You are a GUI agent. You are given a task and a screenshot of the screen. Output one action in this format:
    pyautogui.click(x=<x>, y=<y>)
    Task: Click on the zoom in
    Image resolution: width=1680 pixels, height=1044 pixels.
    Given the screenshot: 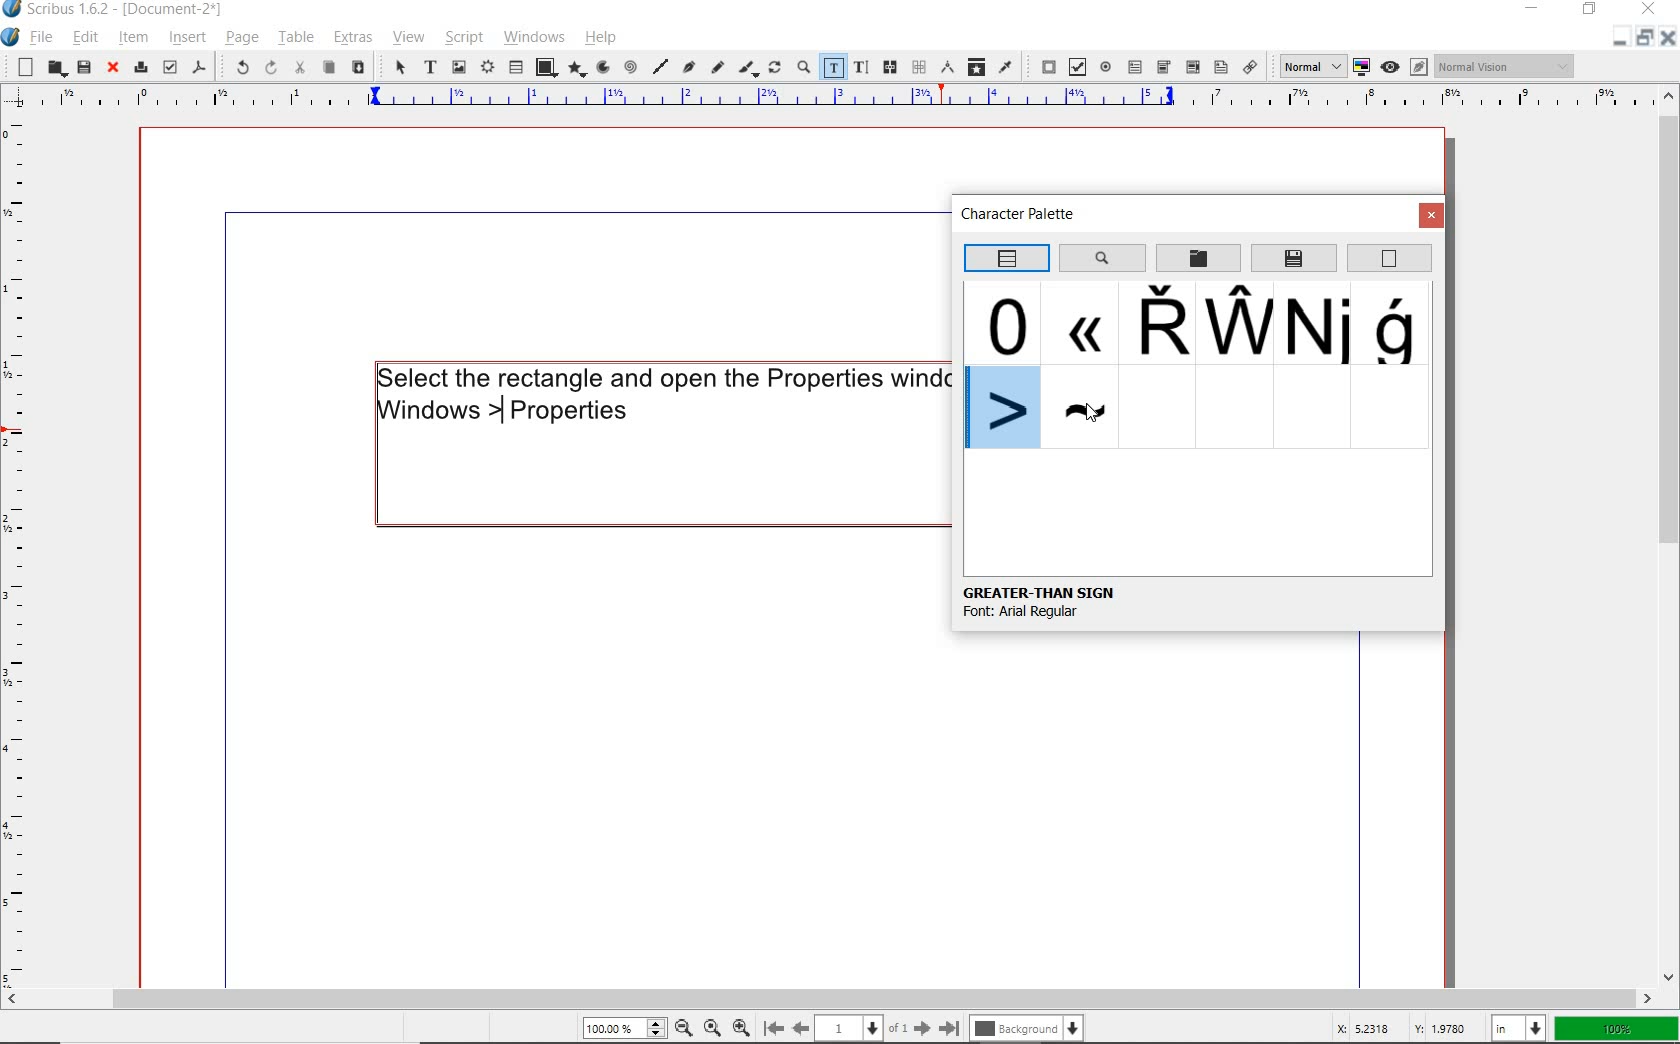 What is the action you would take?
    pyautogui.click(x=741, y=1025)
    